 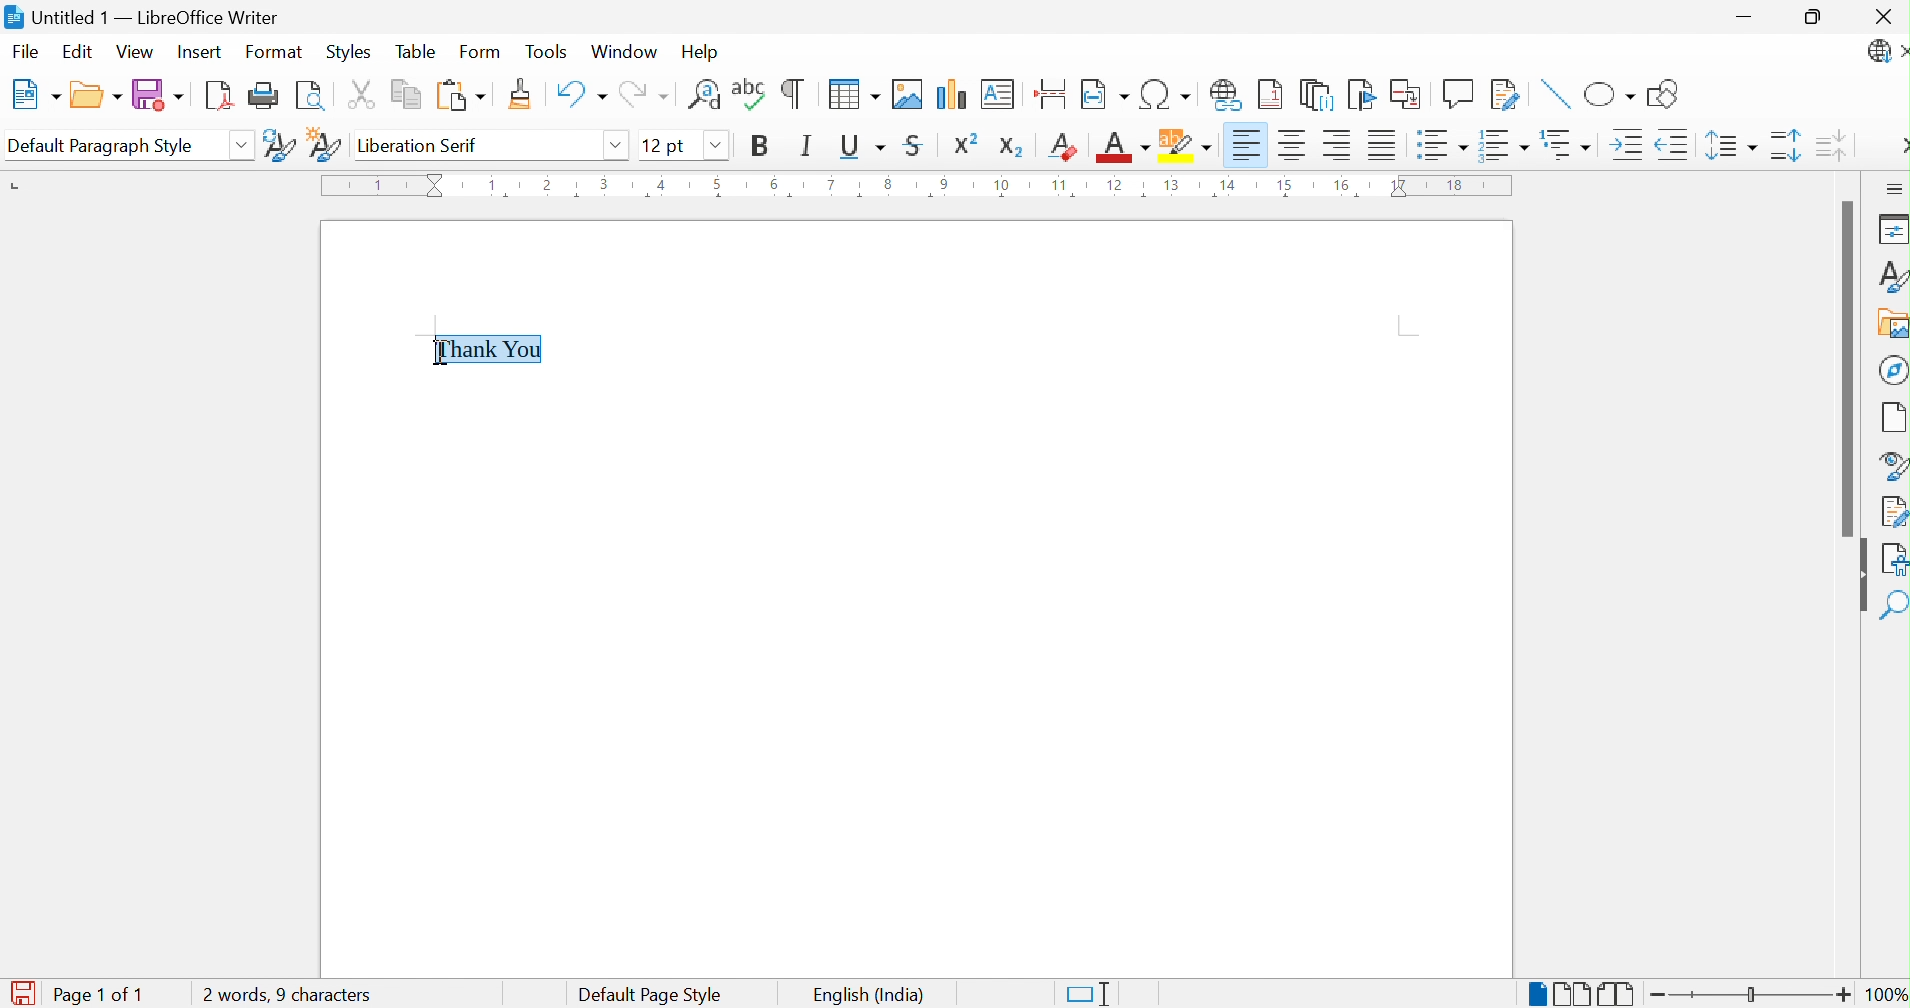 What do you see at coordinates (1665, 94) in the screenshot?
I see `Show Draw Functions` at bounding box center [1665, 94].